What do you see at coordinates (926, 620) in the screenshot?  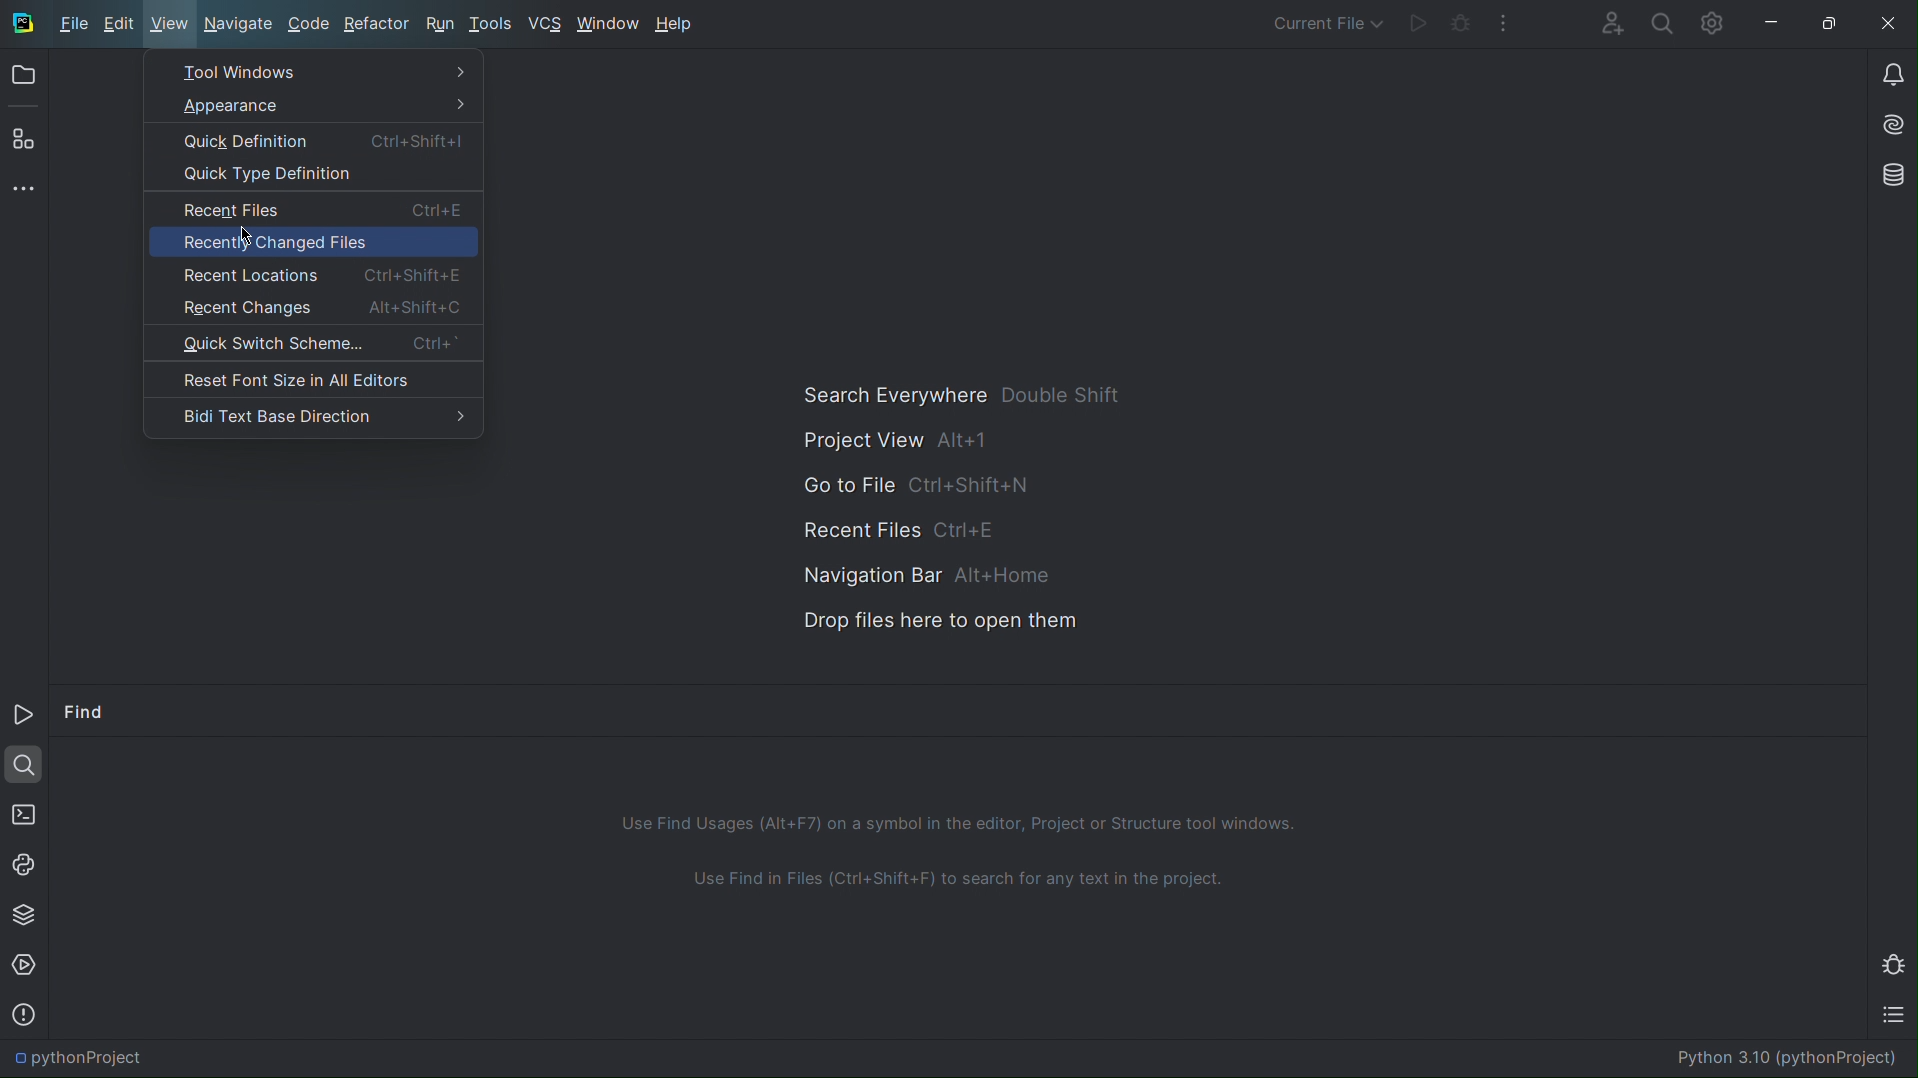 I see `Drop files here to open them` at bounding box center [926, 620].